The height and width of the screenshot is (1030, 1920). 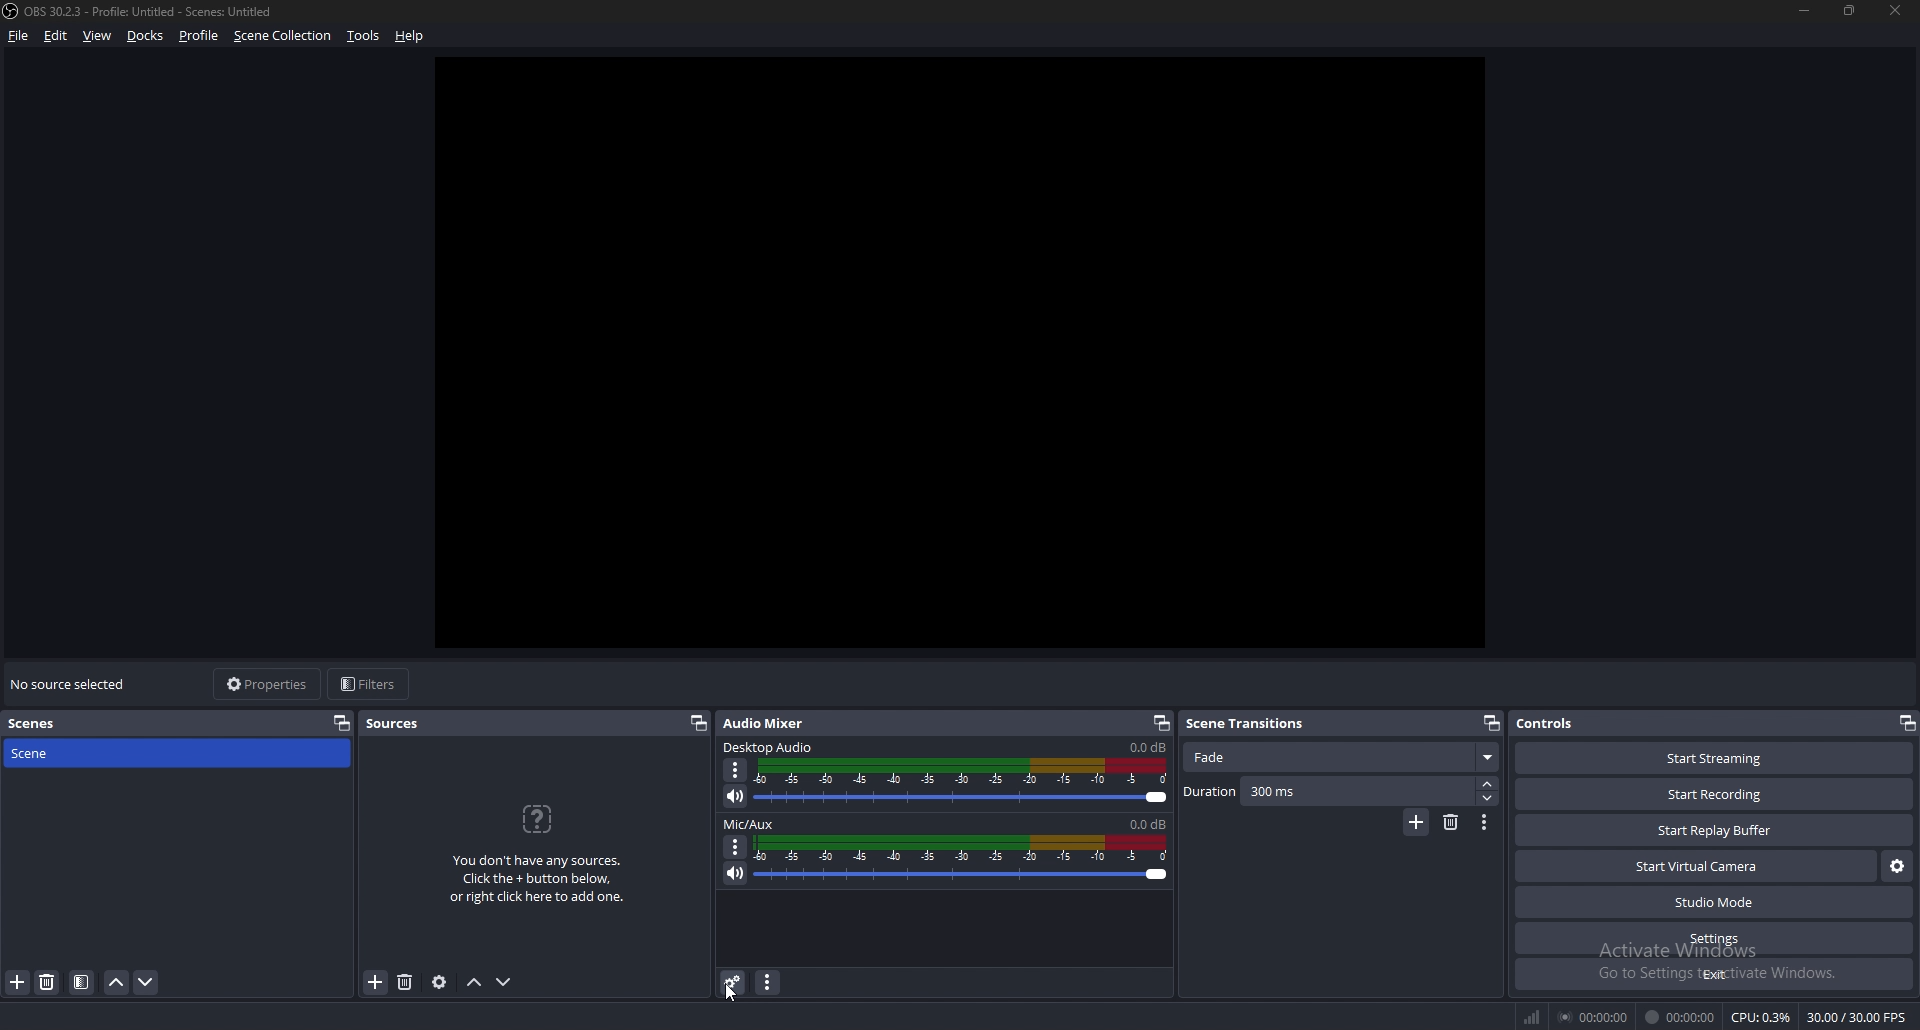 What do you see at coordinates (1484, 824) in the screenshot?
I see `transition properties` at bounding box center [1484, 824].